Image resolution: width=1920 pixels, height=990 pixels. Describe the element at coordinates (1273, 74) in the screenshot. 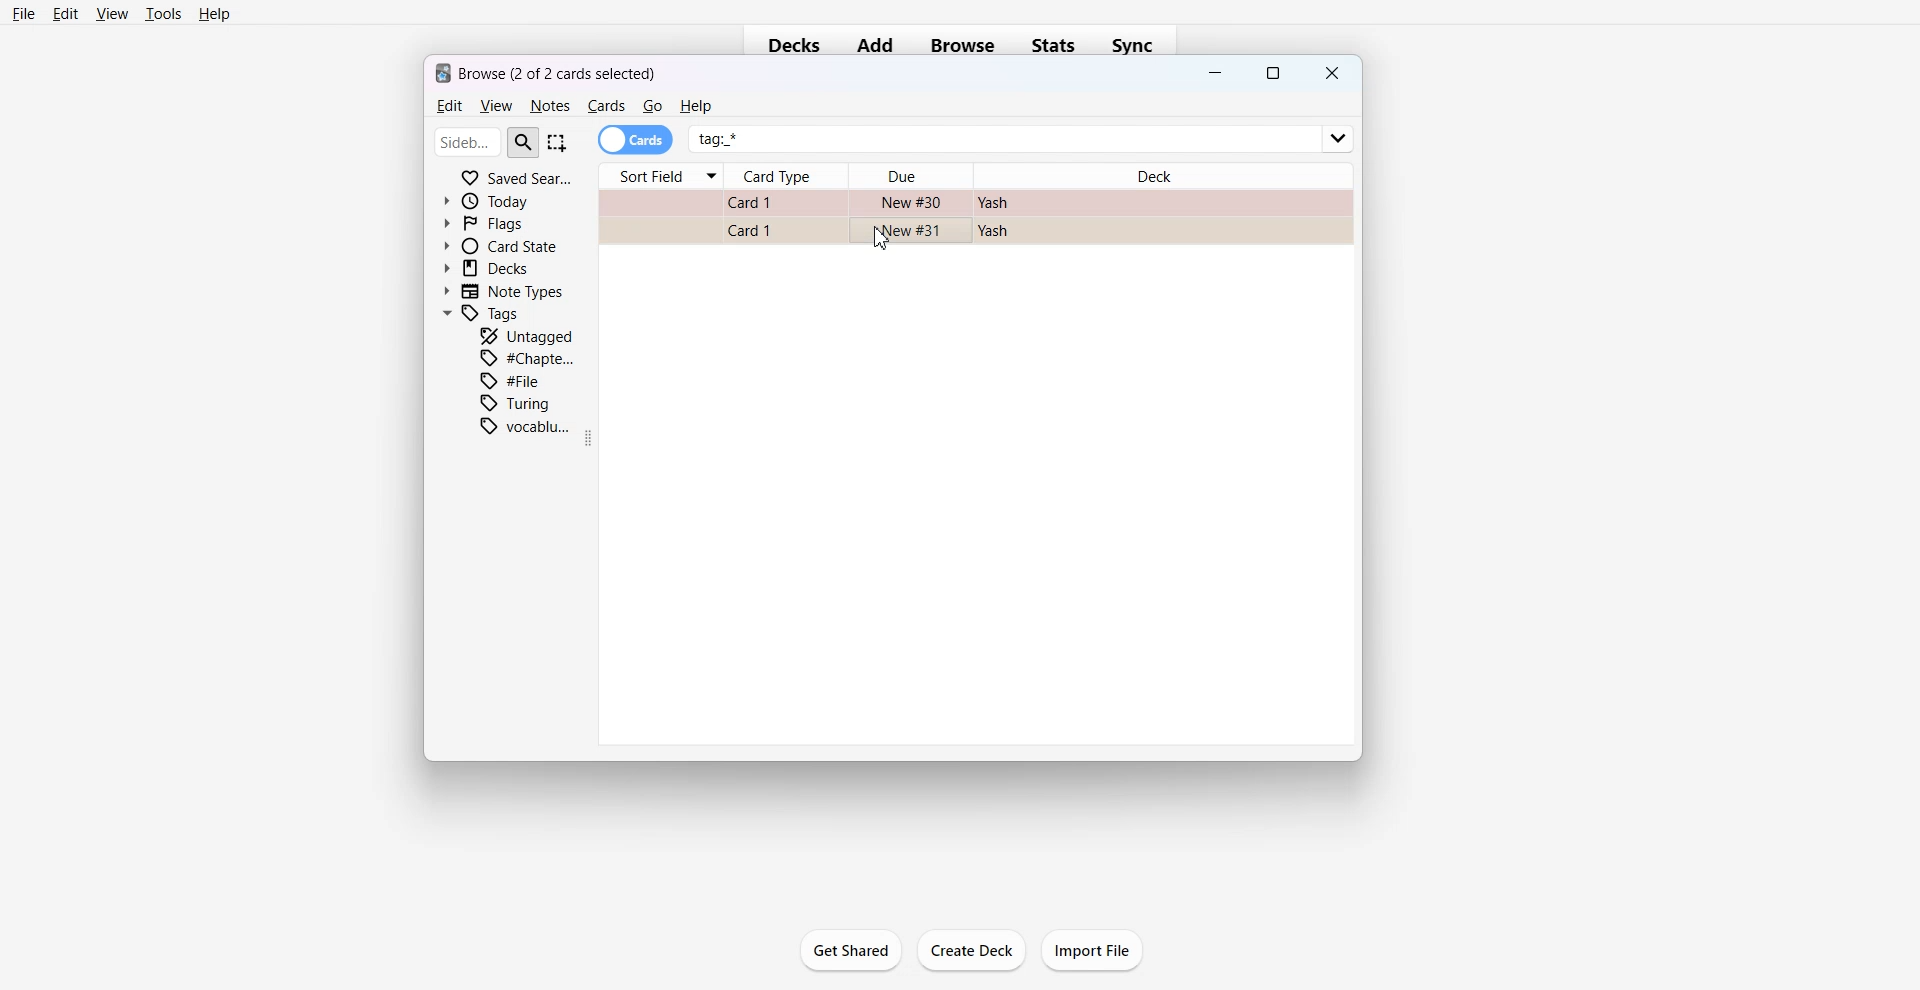

I see `Maximize` at that location.